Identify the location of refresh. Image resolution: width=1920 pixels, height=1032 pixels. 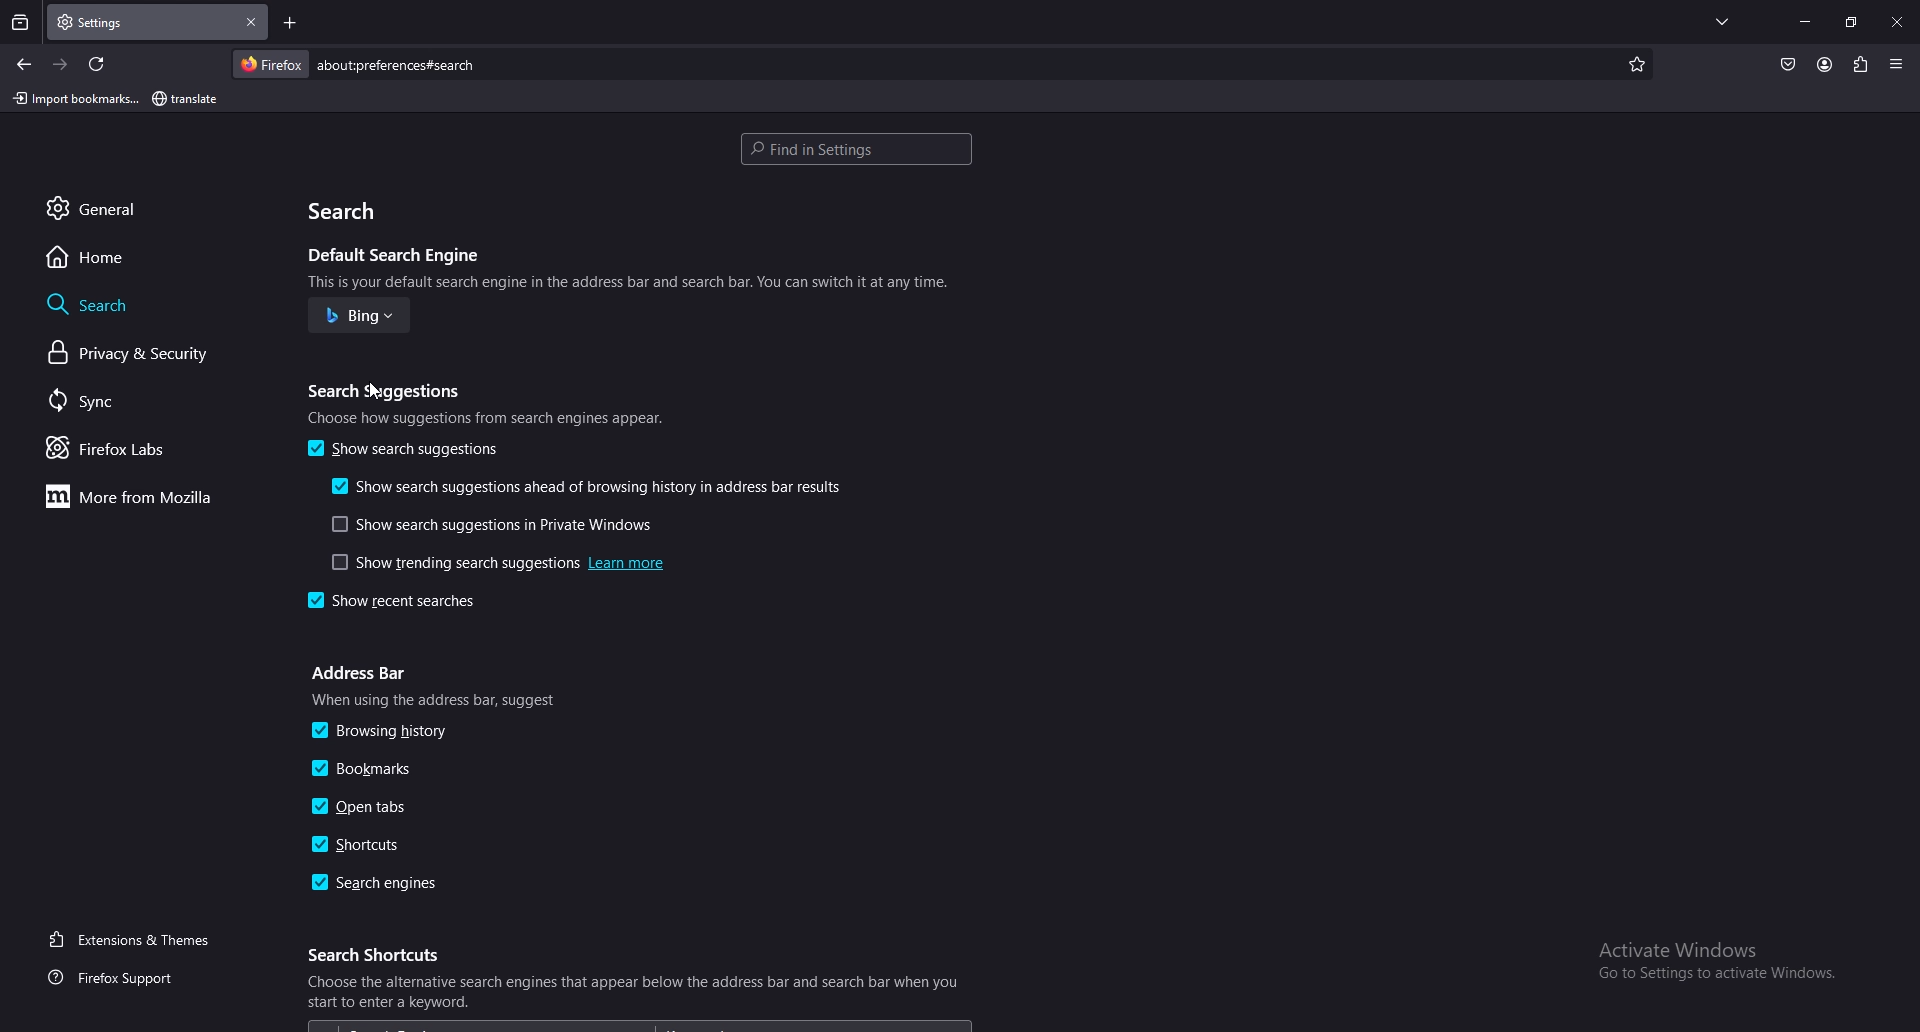
(100, 64).